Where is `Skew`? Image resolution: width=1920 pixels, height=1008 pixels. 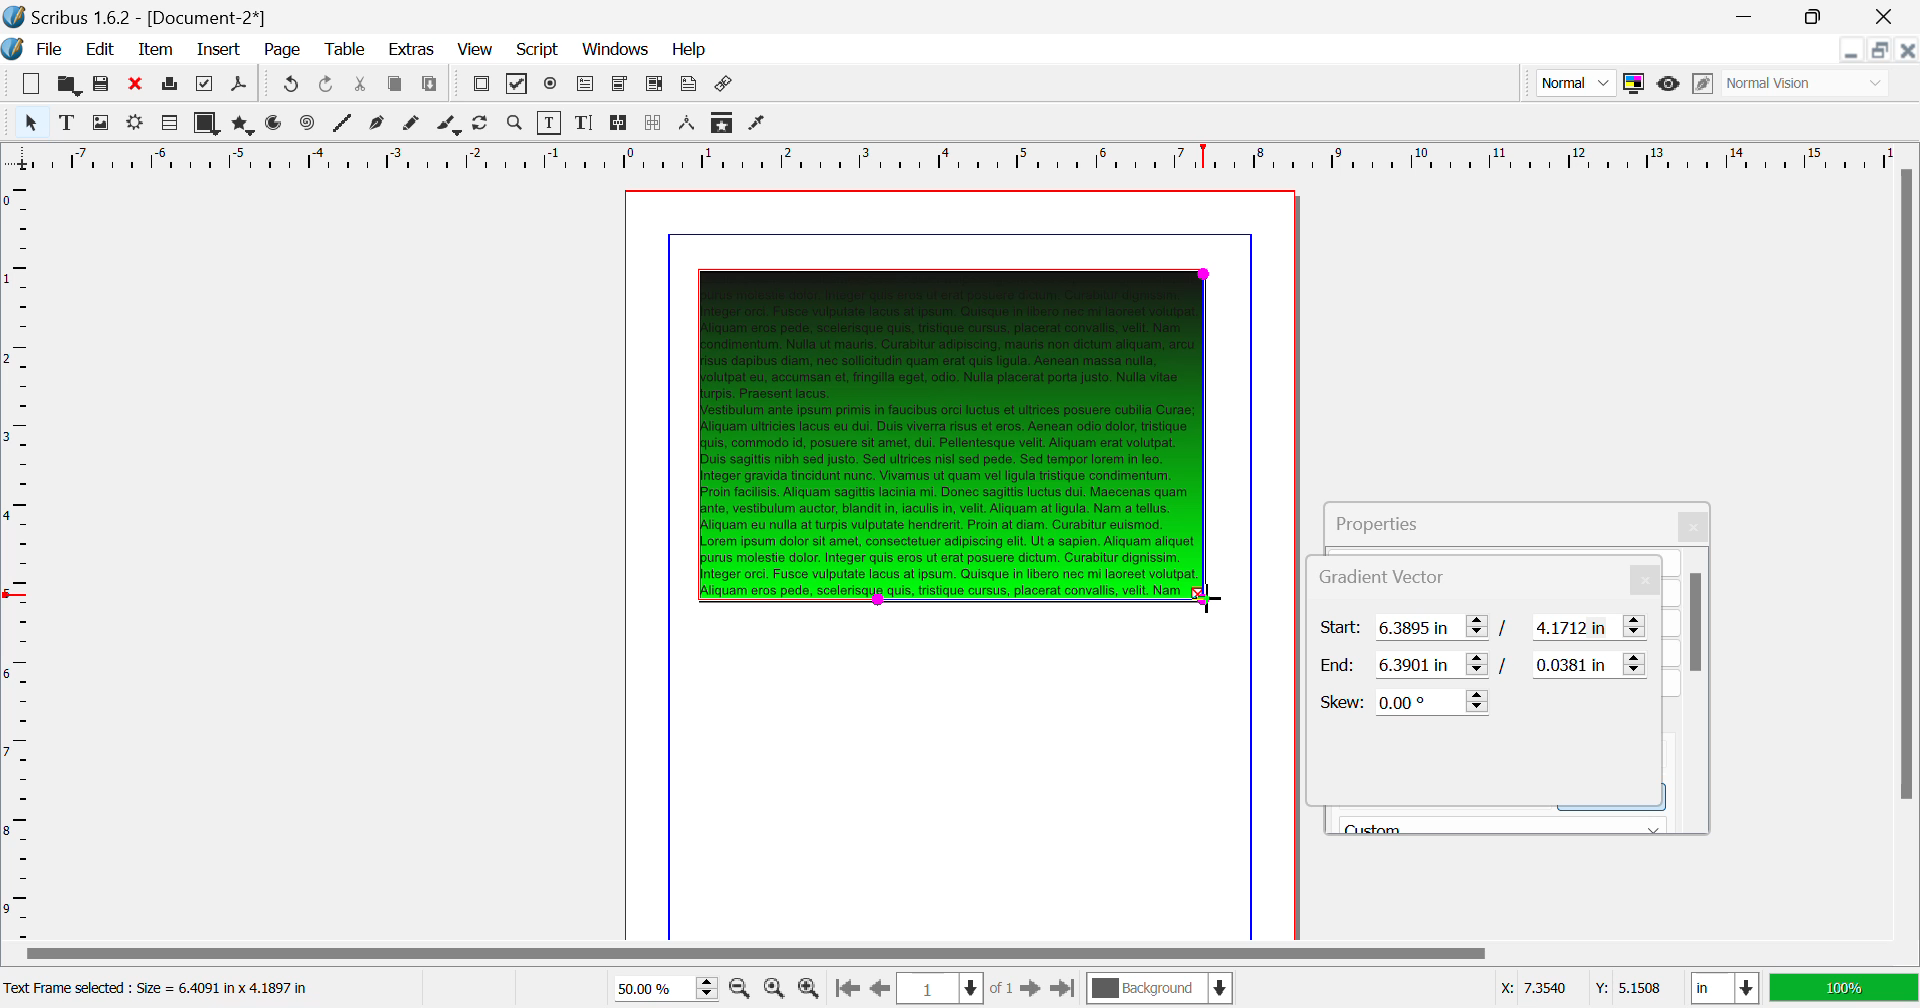
Skew is located at coordinates (1406, 701).